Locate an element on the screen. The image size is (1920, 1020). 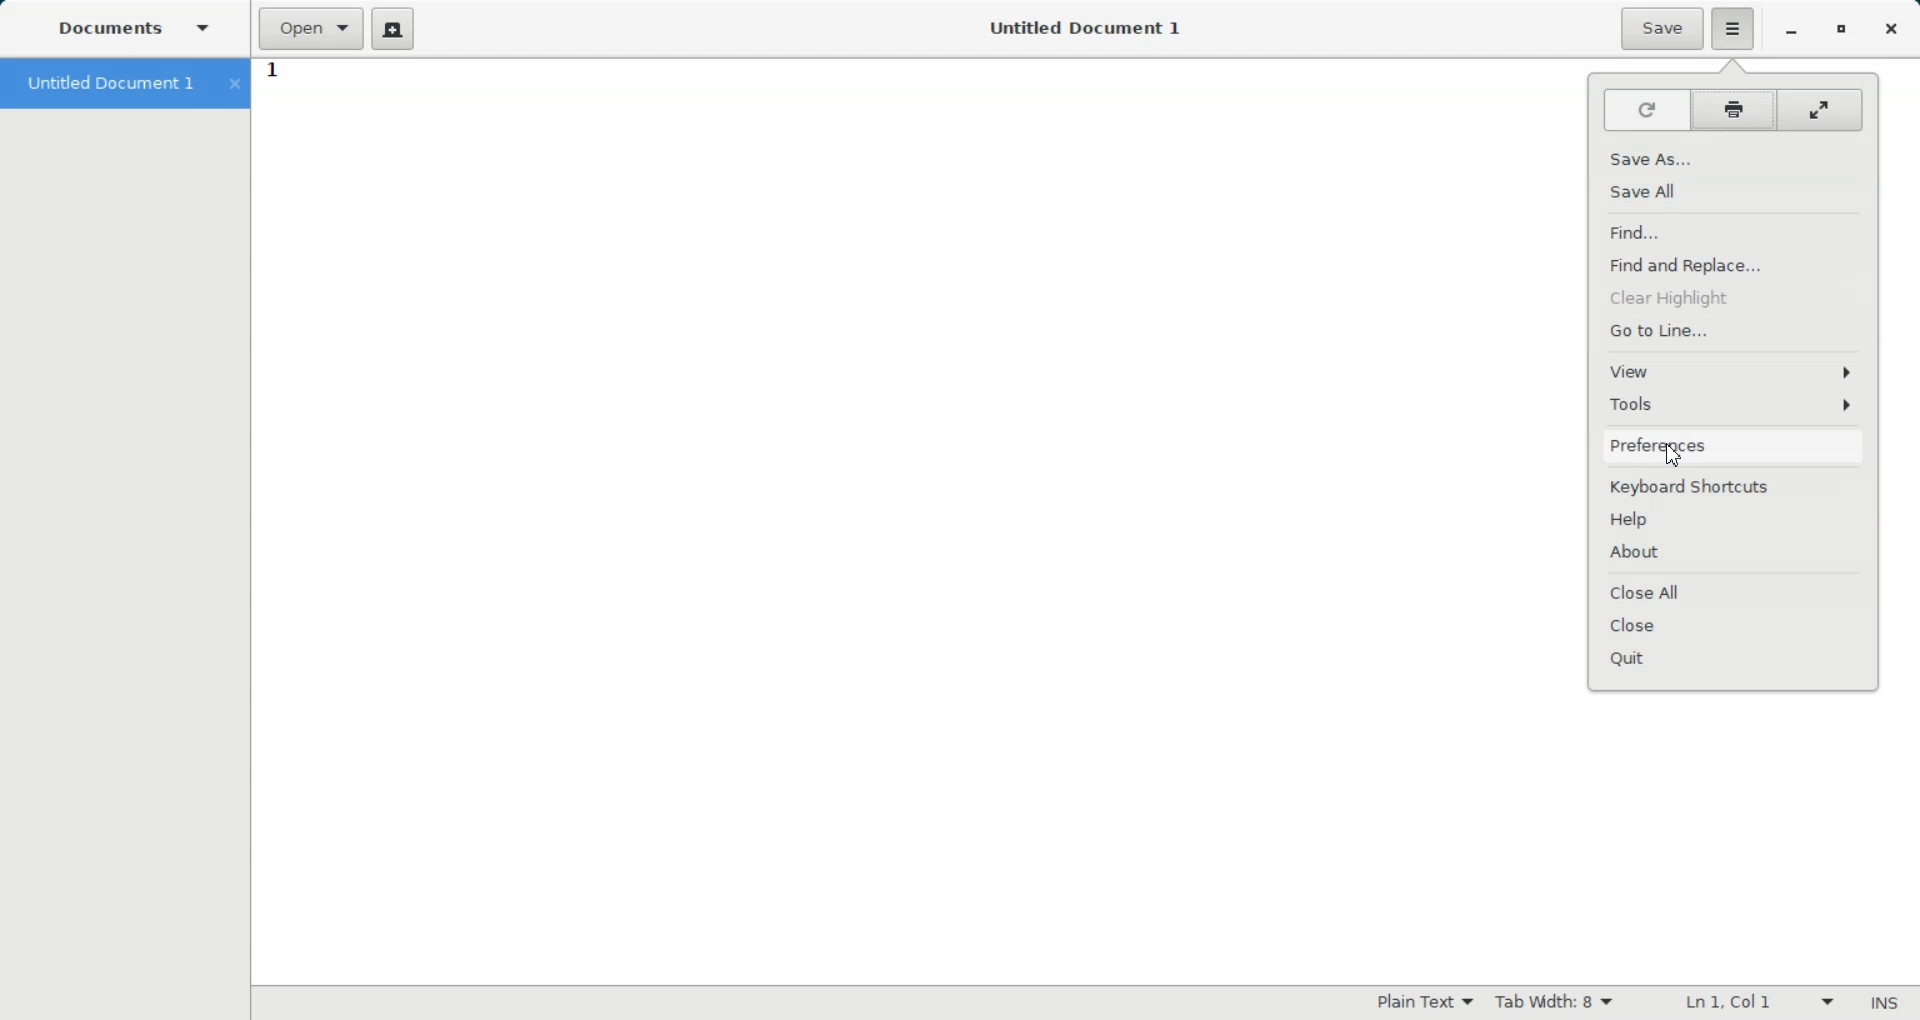
Maximize is located at coordinates (1843, 31).